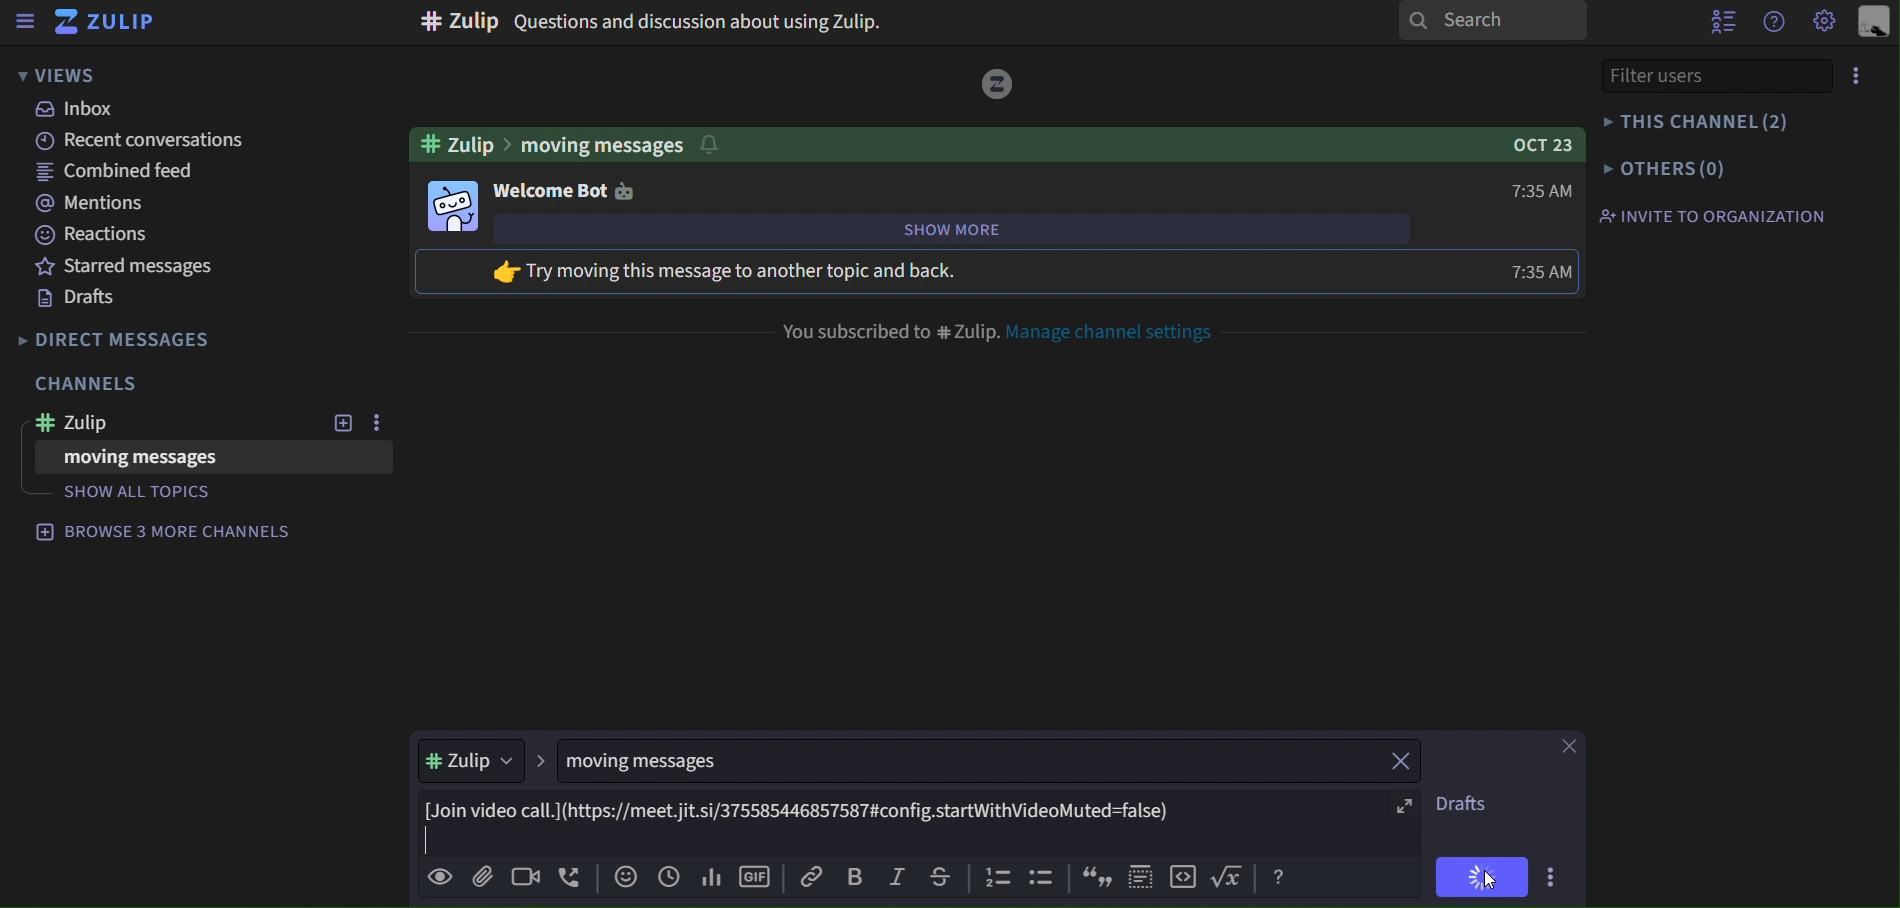 The height and width of the screenshot is (908, 1900). Describe the element at coordinates (115, 172) in the screenshot. I see `combined feed` at that location.